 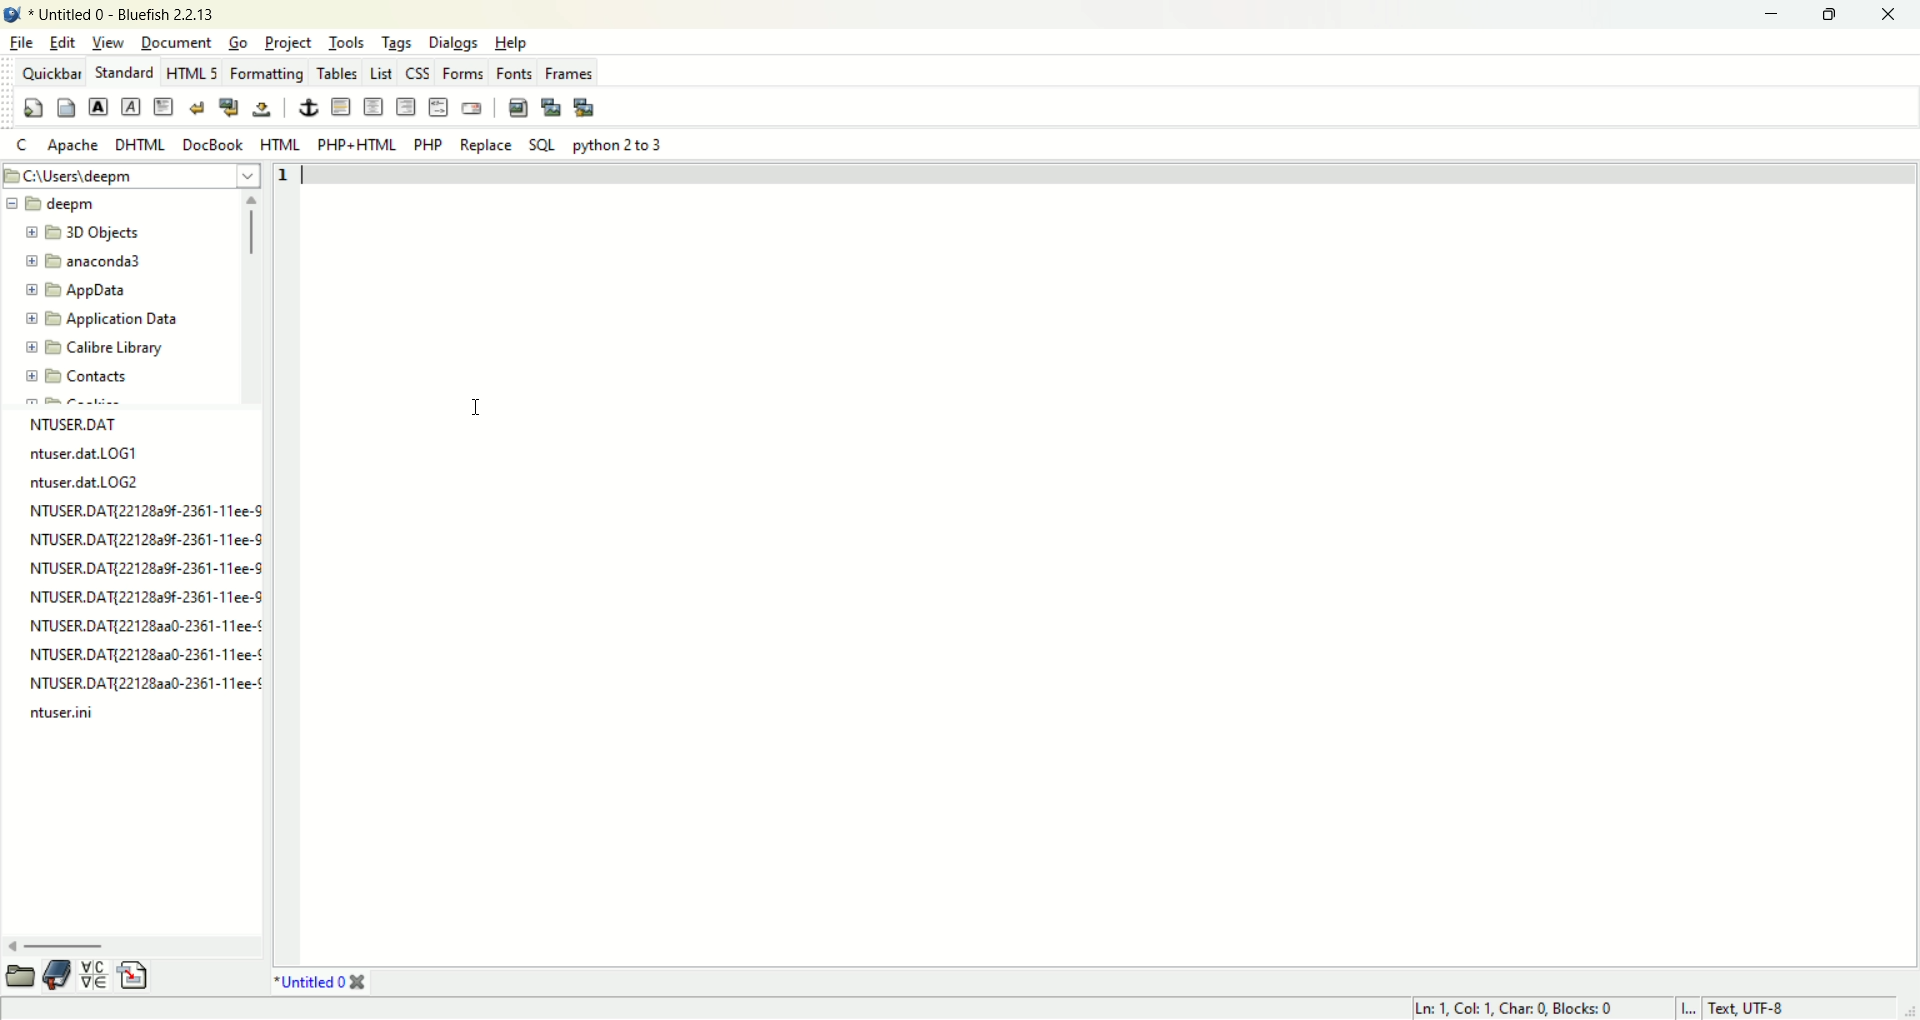 What do you see at coordinates (195, 110) in the screenshot?
I see `break` at bounding box center [195, 110].